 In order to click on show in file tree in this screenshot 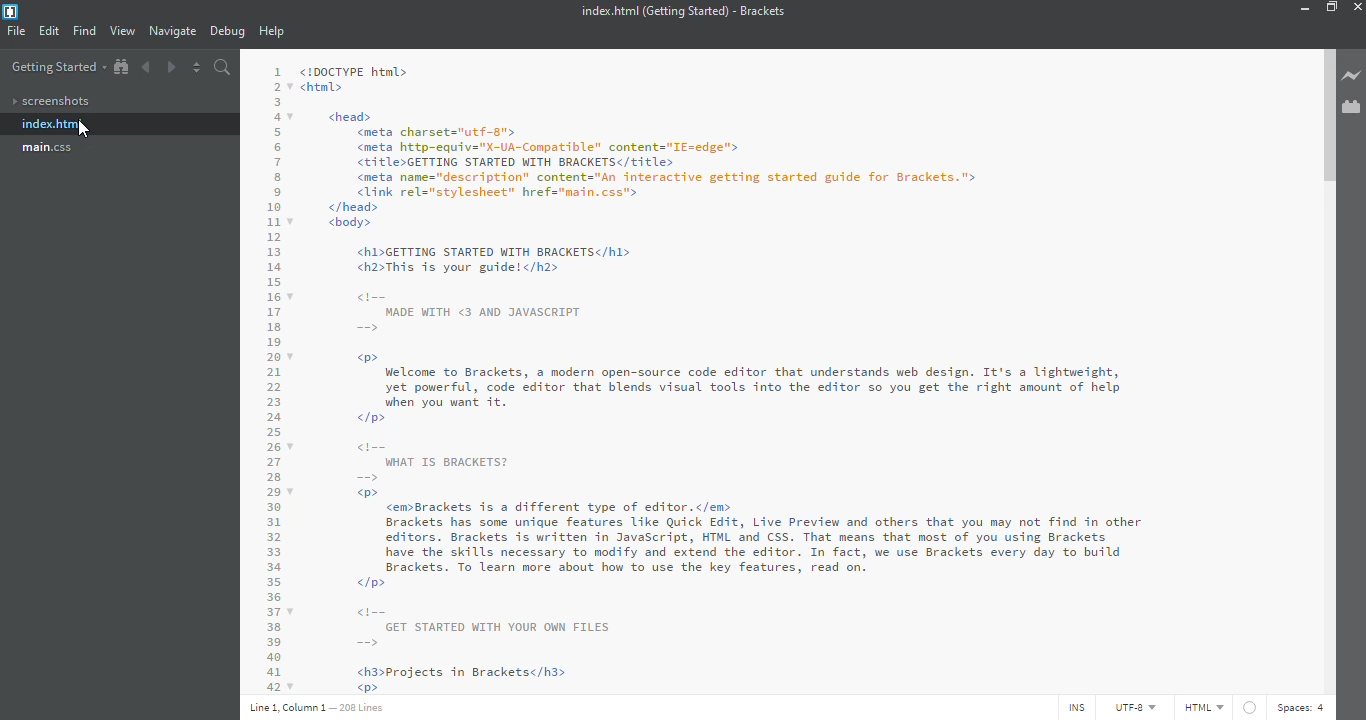, I will do `click(121, 67)`.